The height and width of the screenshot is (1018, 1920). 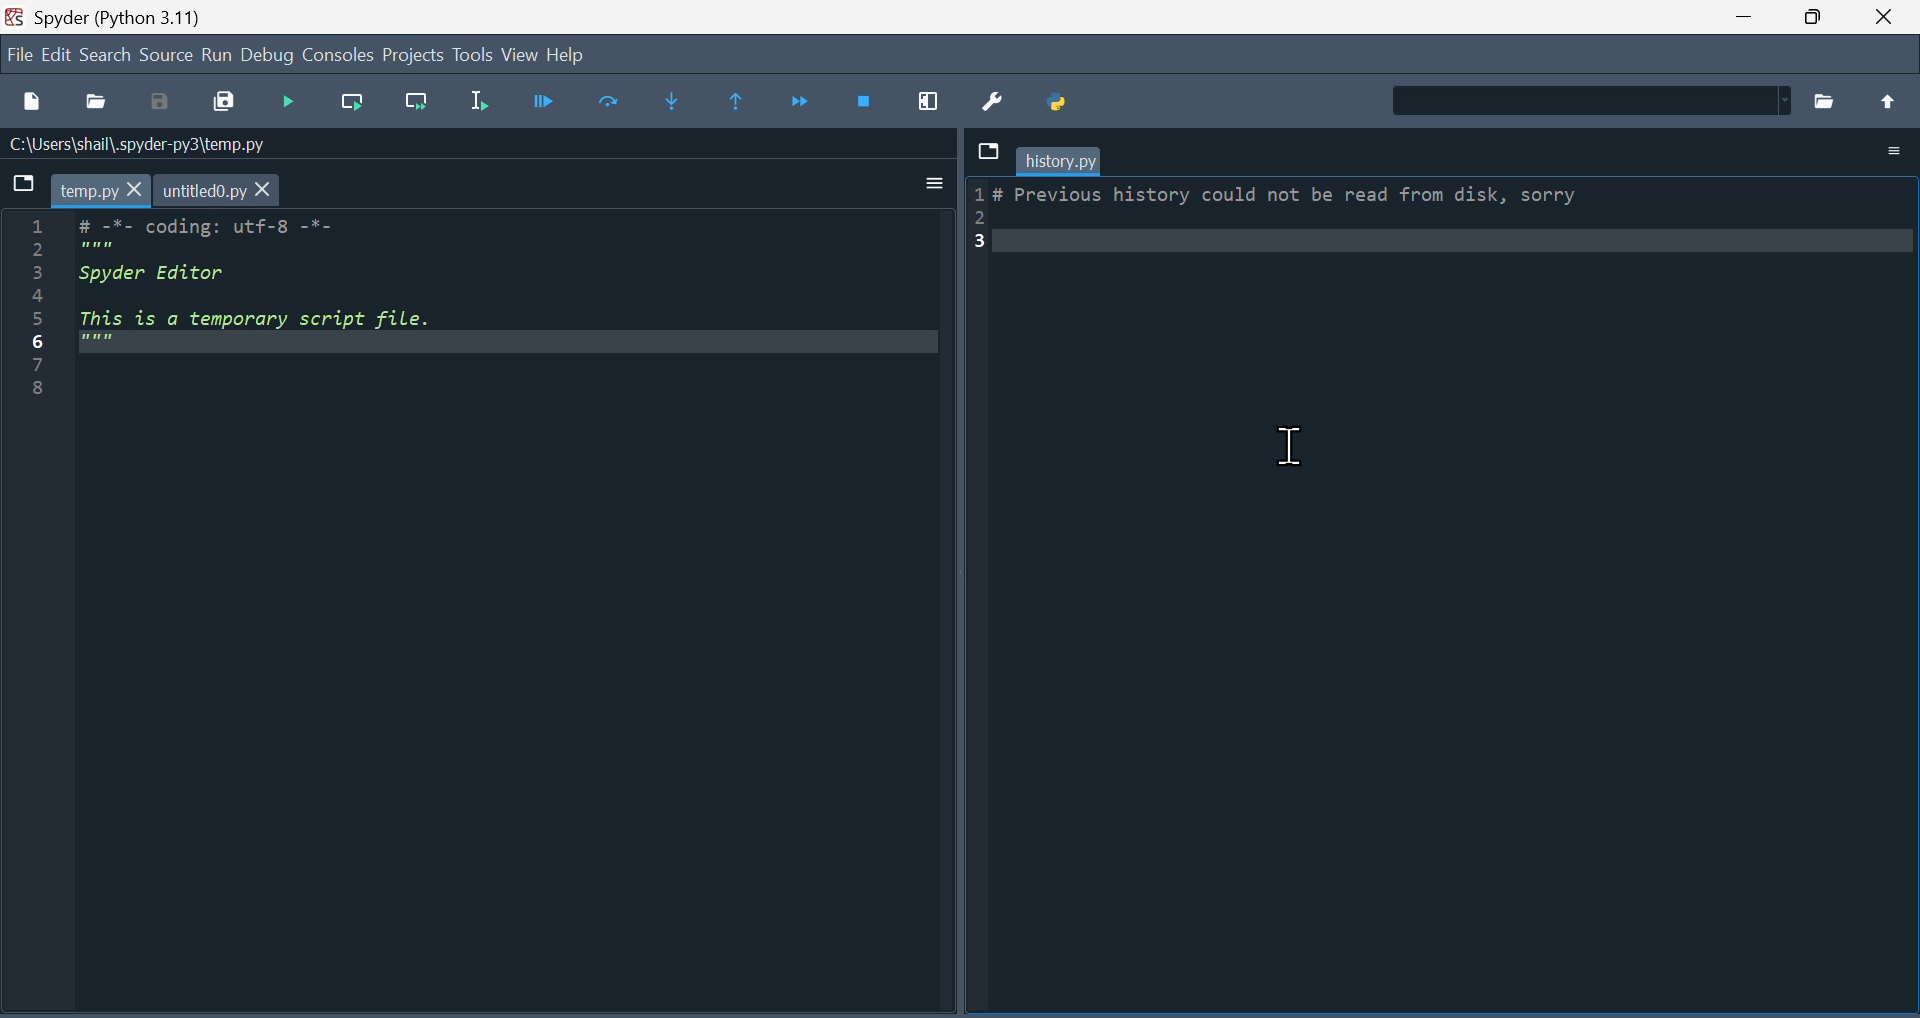 I want to click on Continue execution until next function, so click(x=804, y=101).